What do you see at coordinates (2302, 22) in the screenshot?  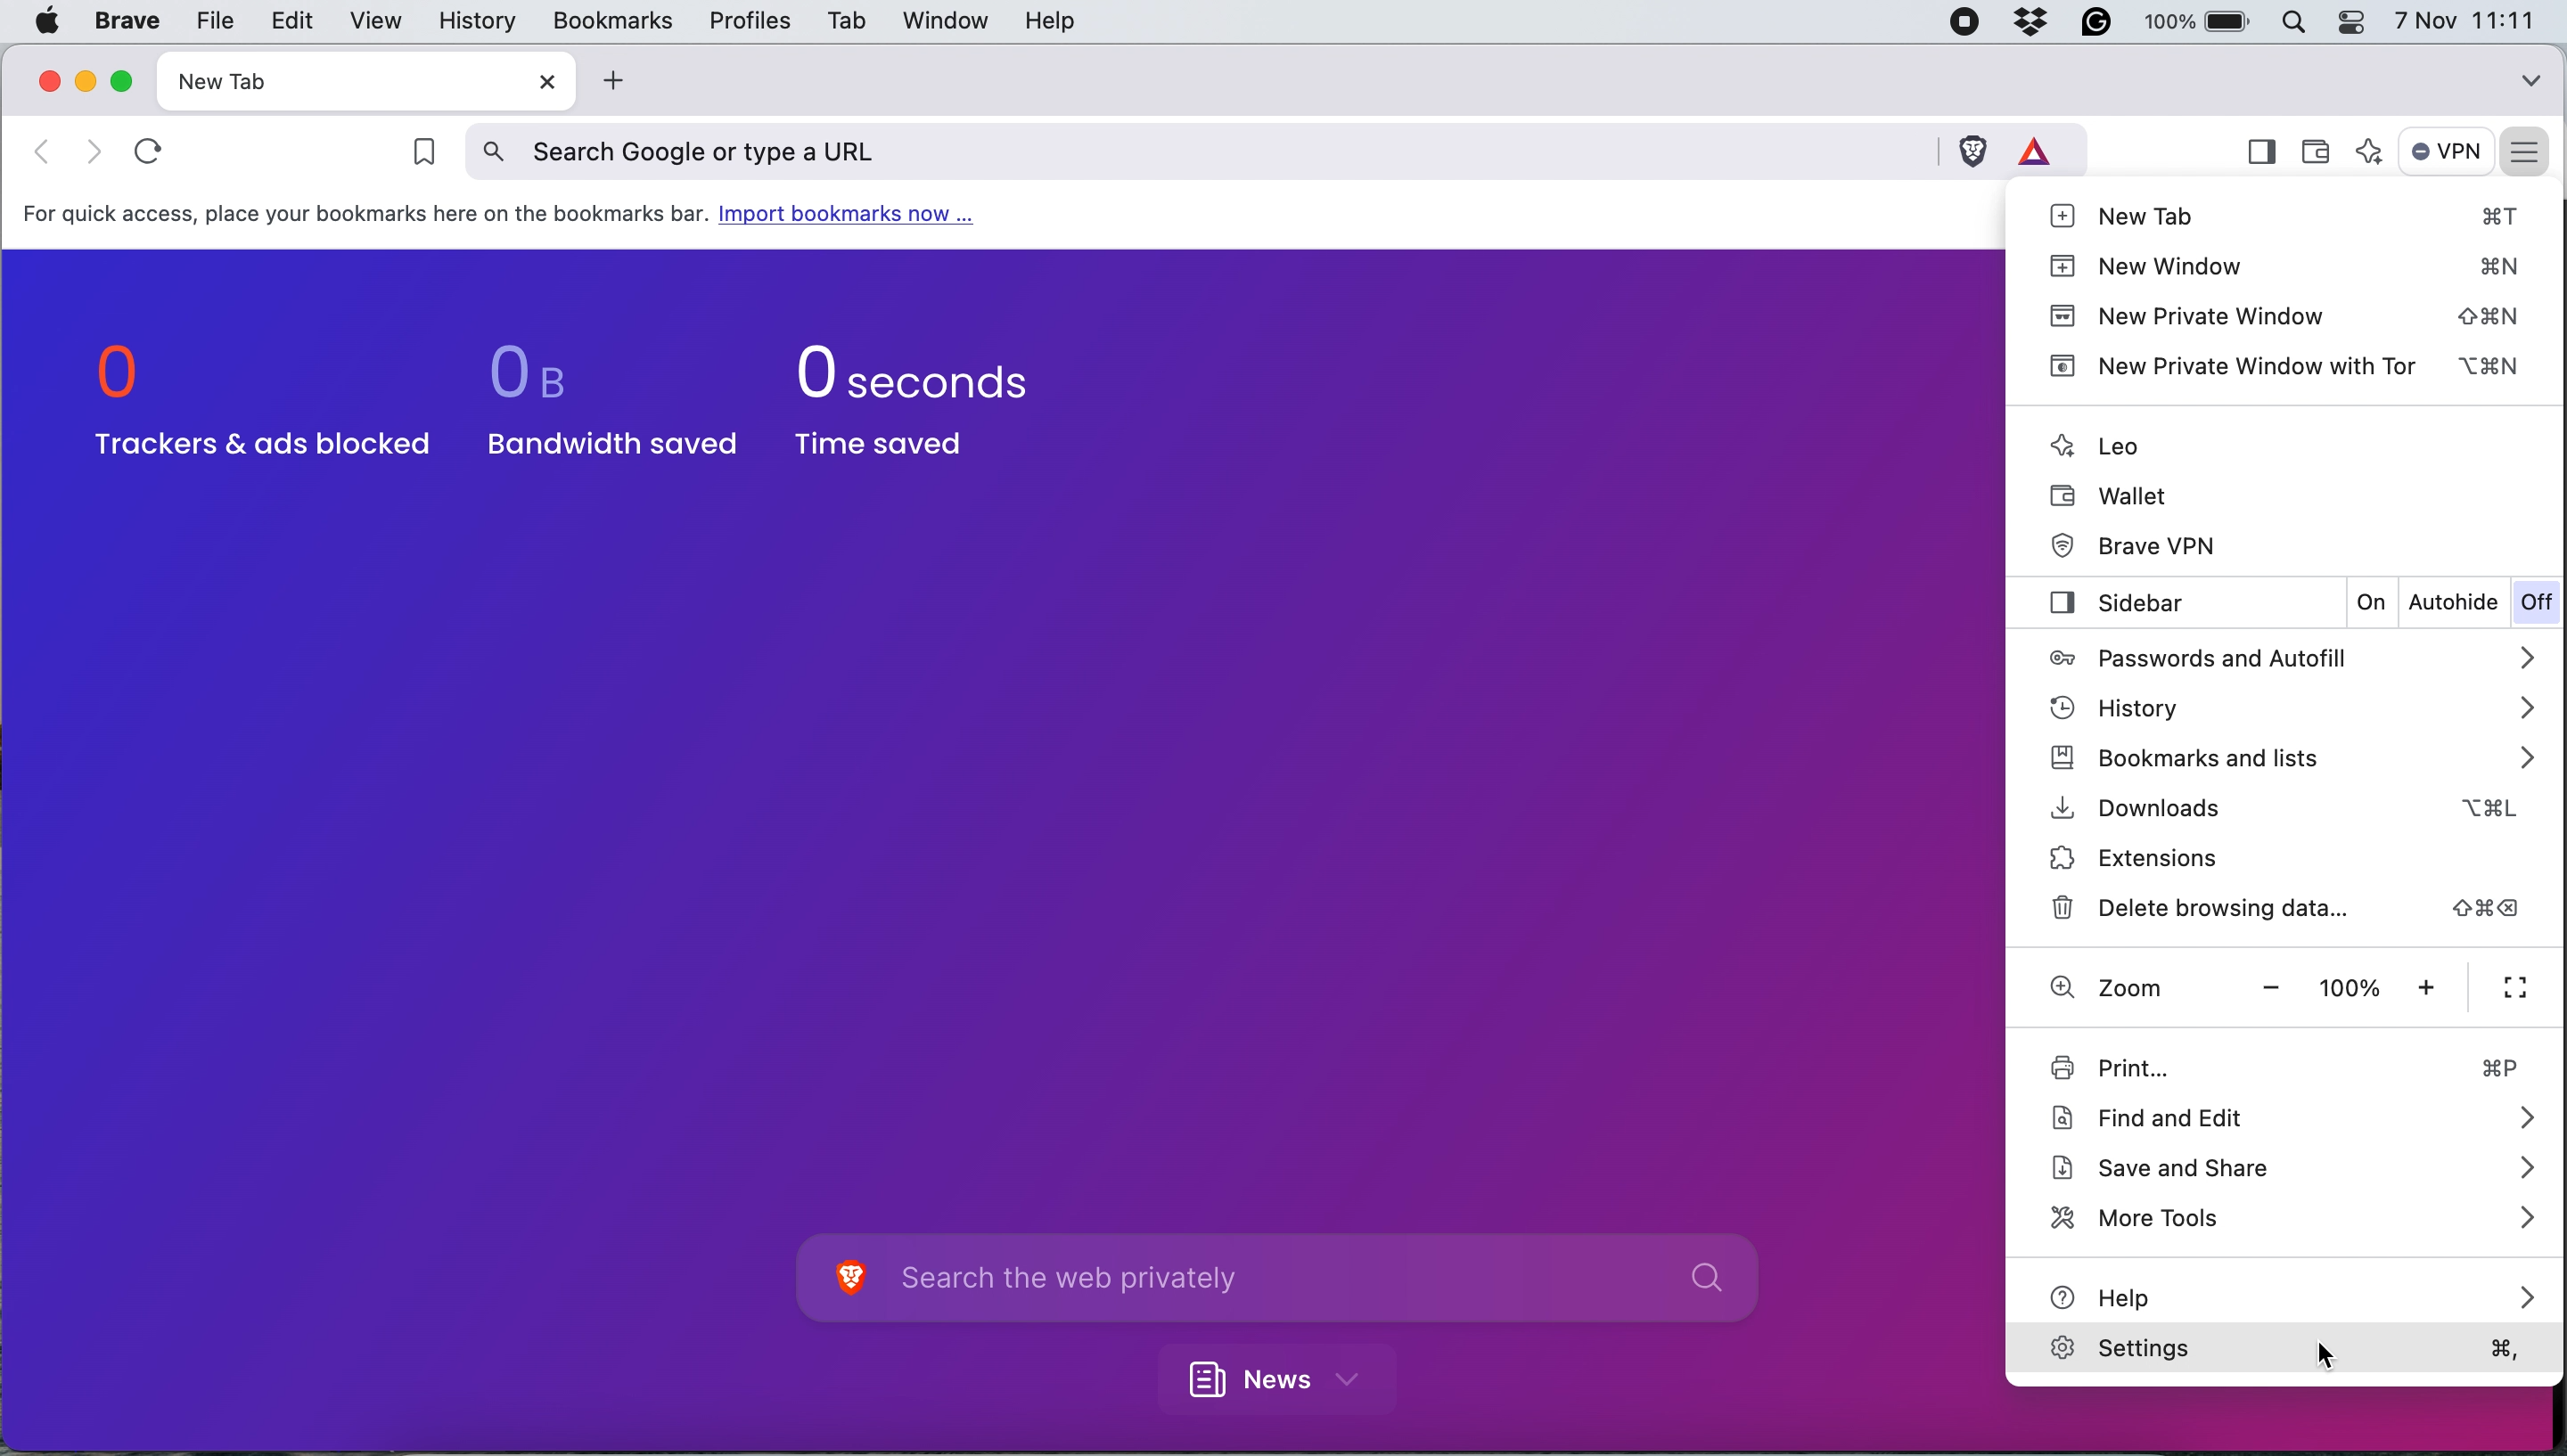 I see `spotlight search` at bounding box center [2302, 22].